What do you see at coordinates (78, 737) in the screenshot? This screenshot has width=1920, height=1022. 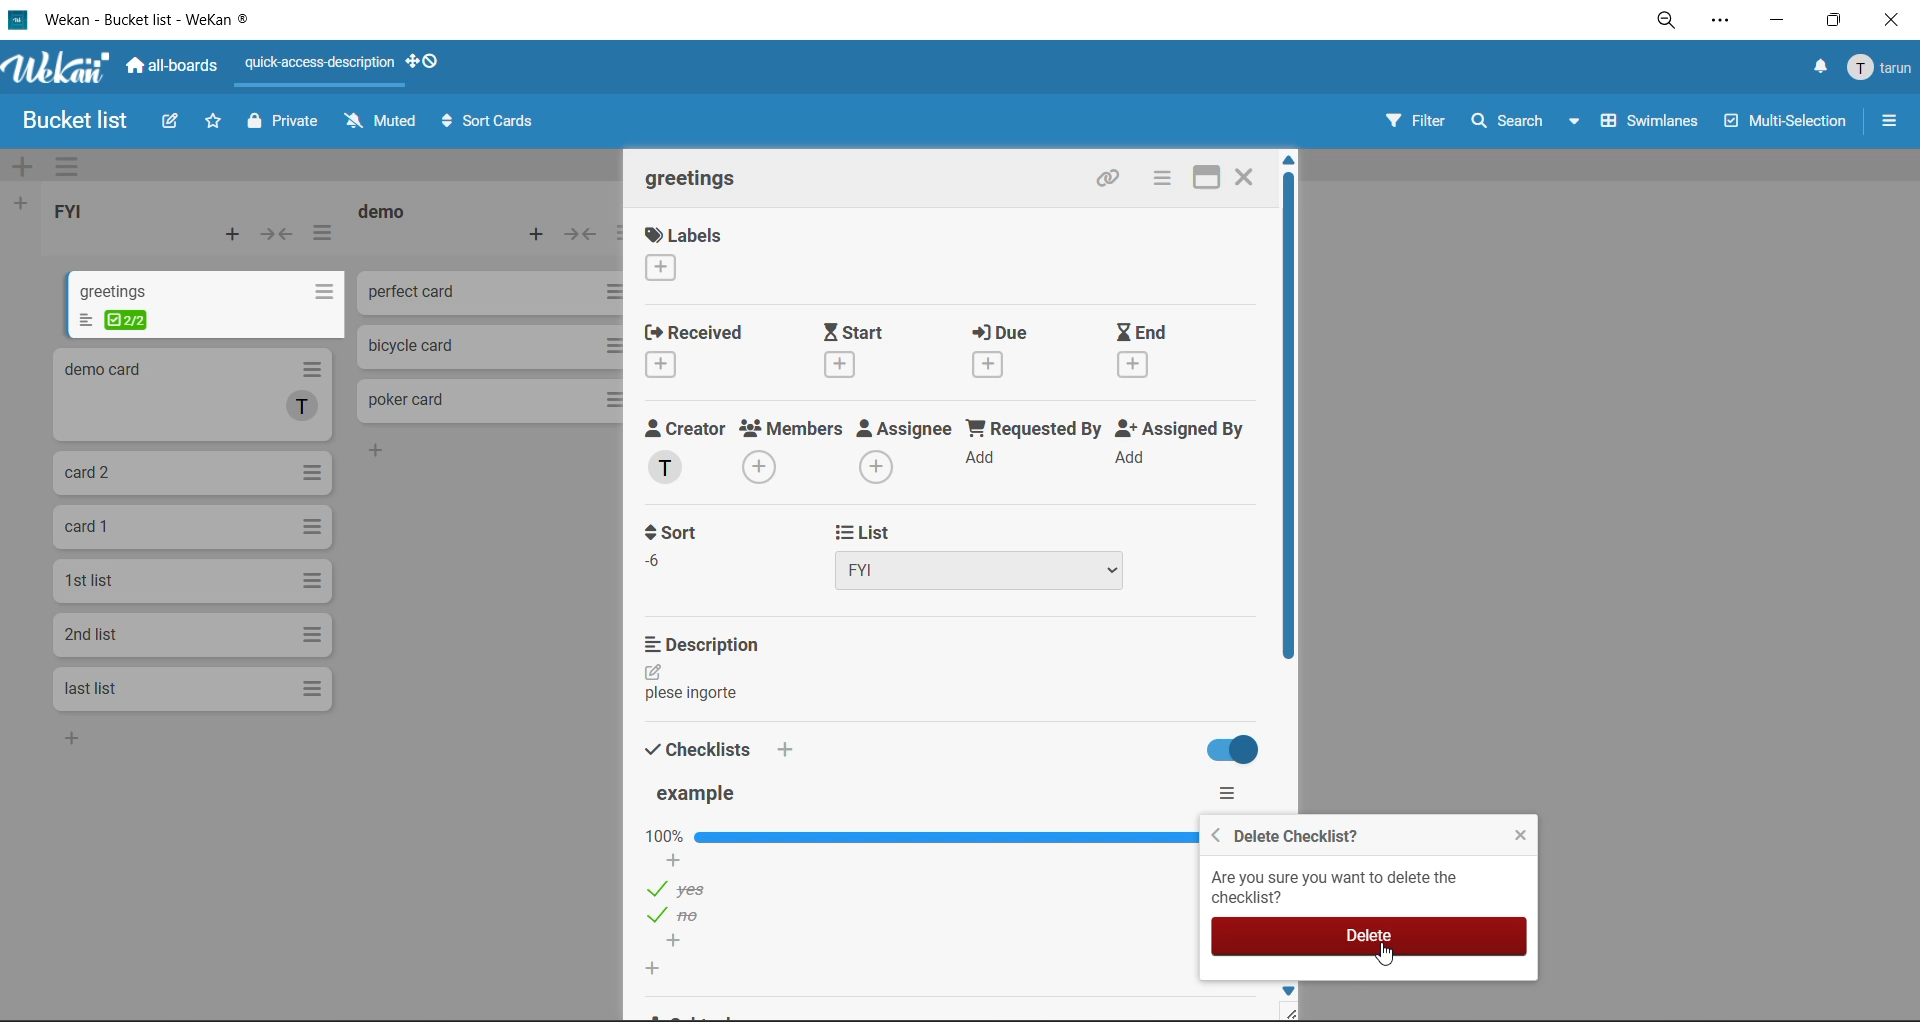 I see `add` at bounding box center [78, 737].